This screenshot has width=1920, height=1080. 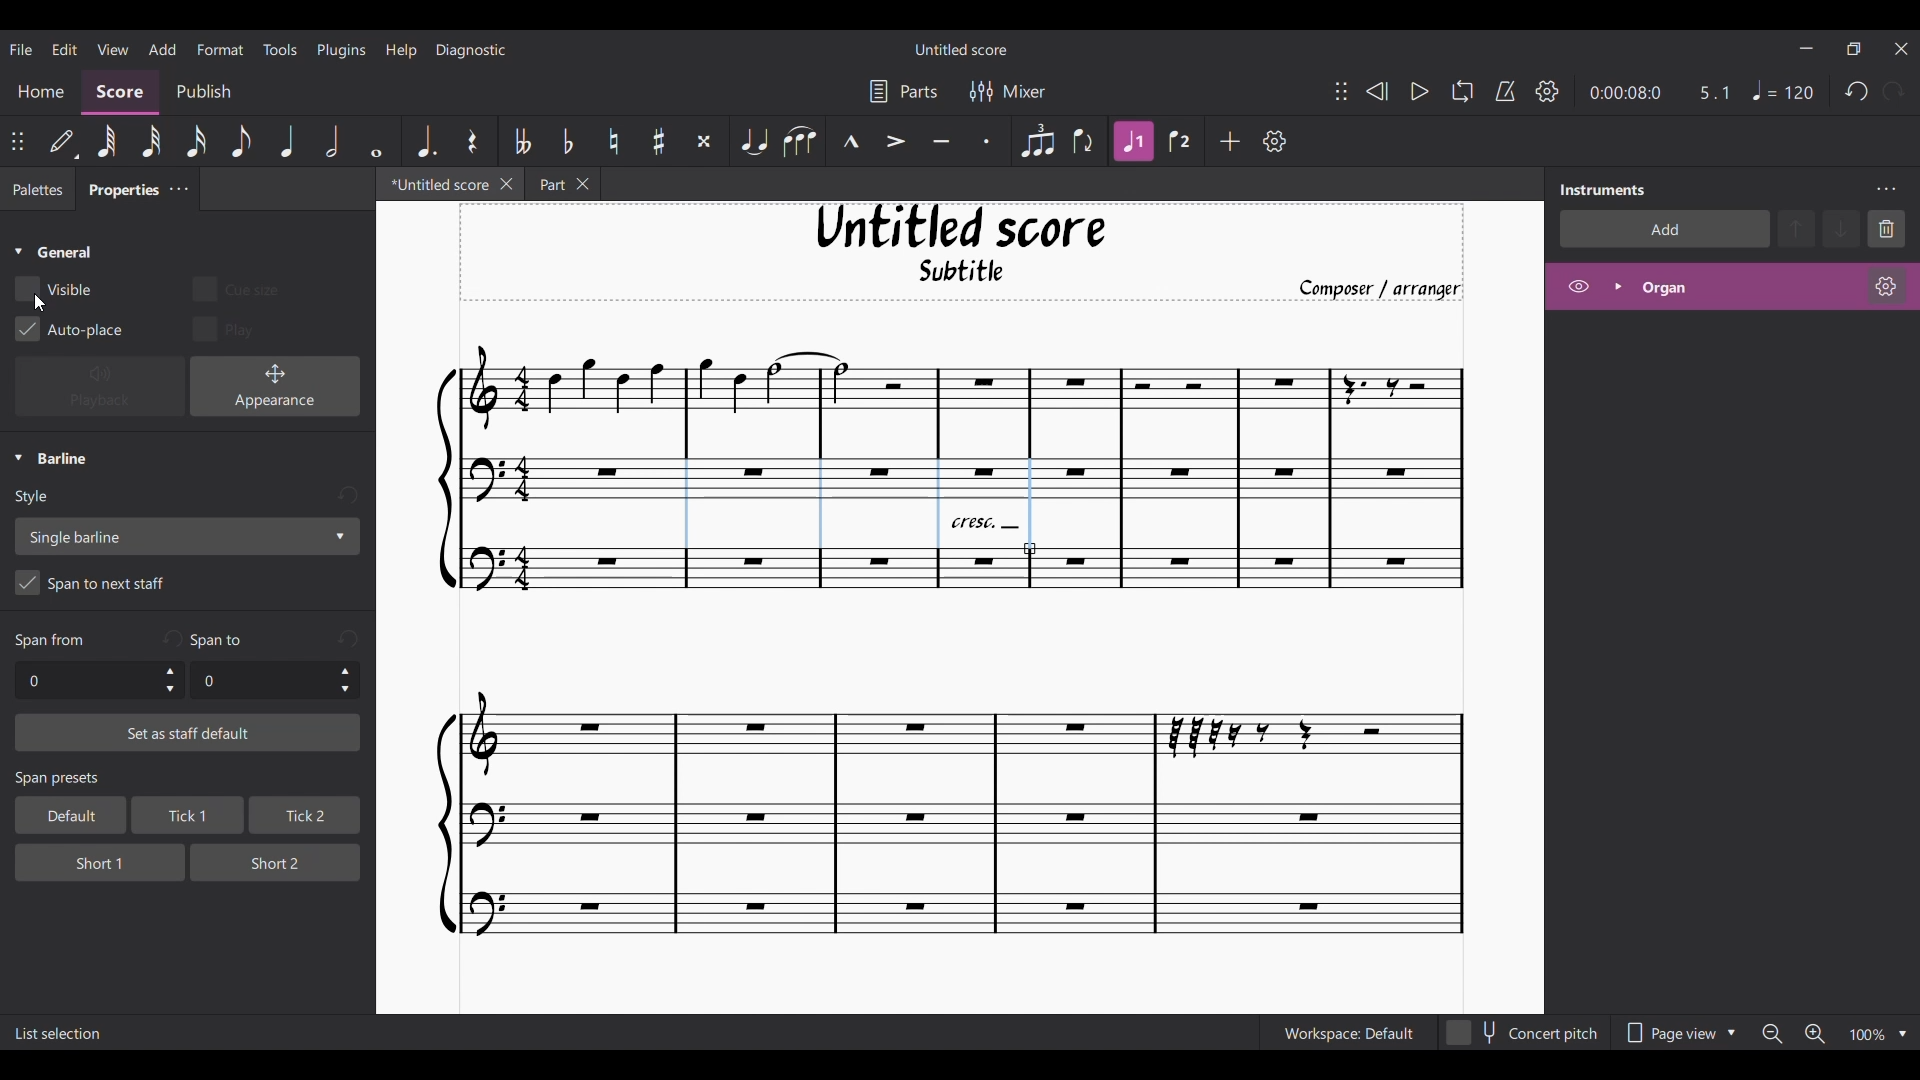 What do you see at coordinates (112, 48) in the screenshot?
I see `View menu` at bounding box center [112, 48].